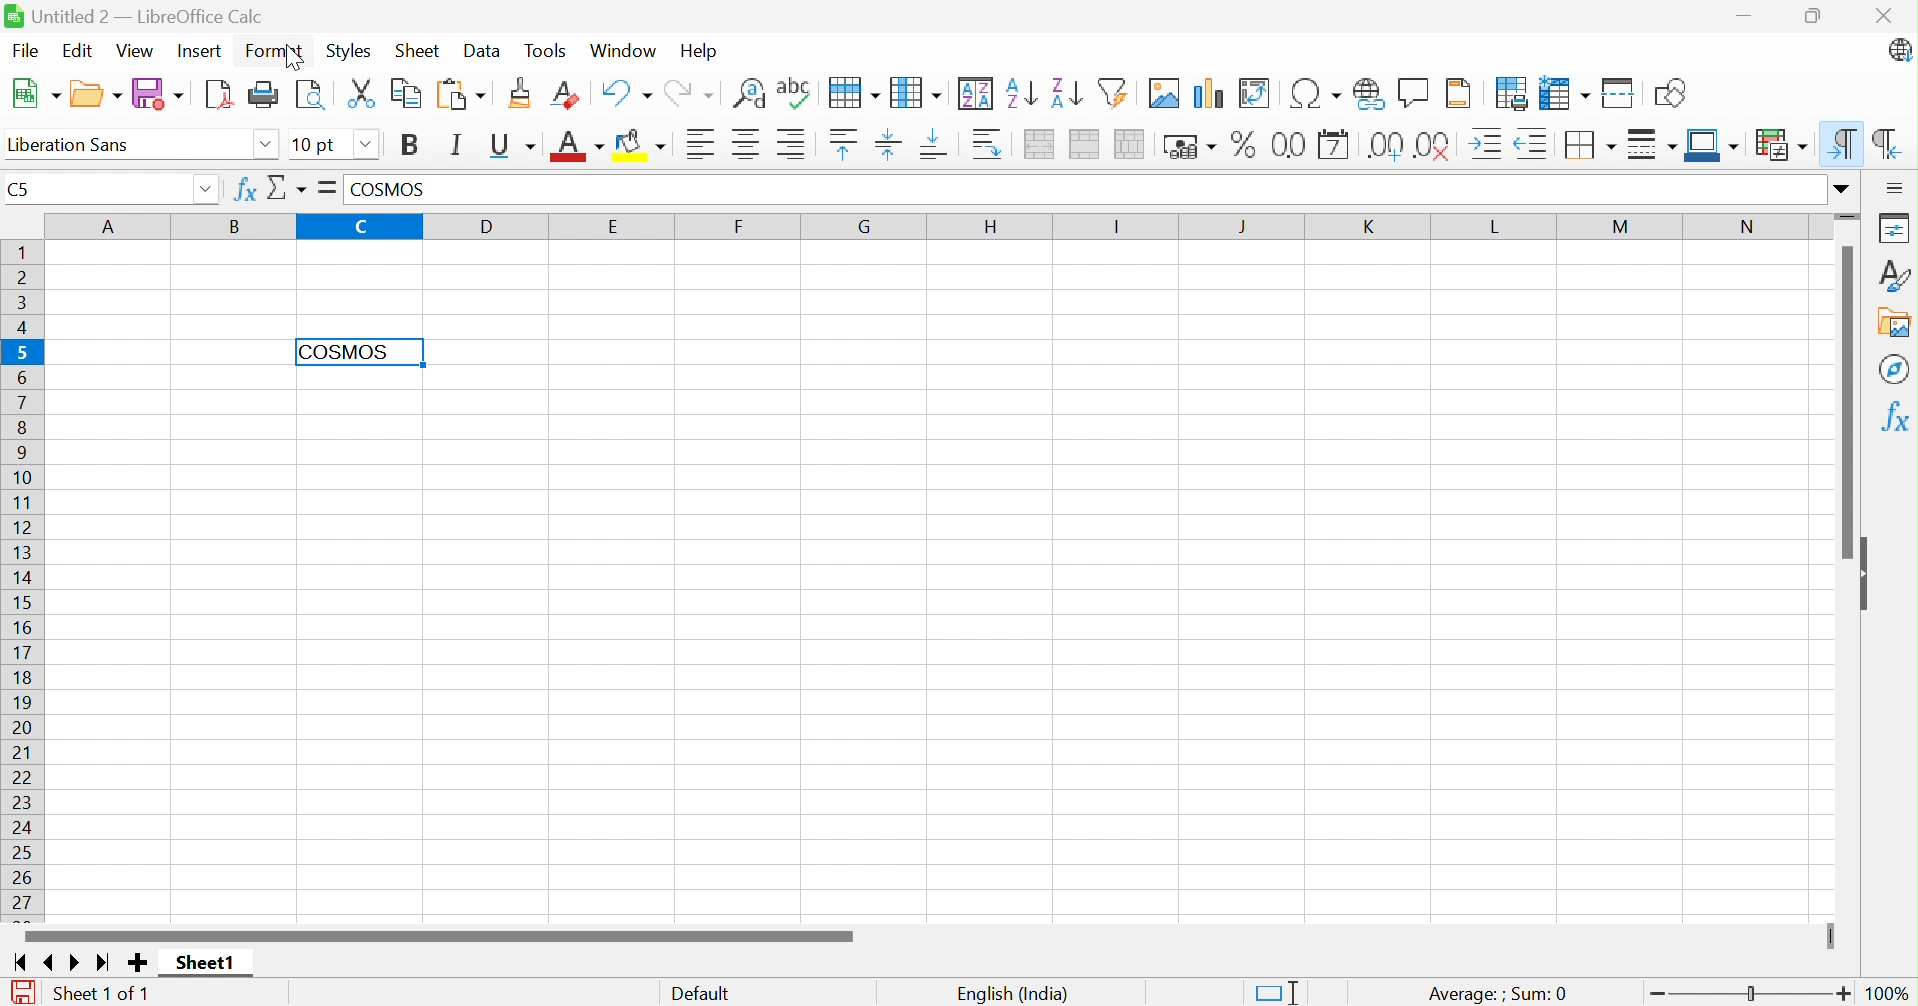 This screenshot has height=1006, width=1918. I want to click on LibreOffice Update Available, so click(1901, 49).